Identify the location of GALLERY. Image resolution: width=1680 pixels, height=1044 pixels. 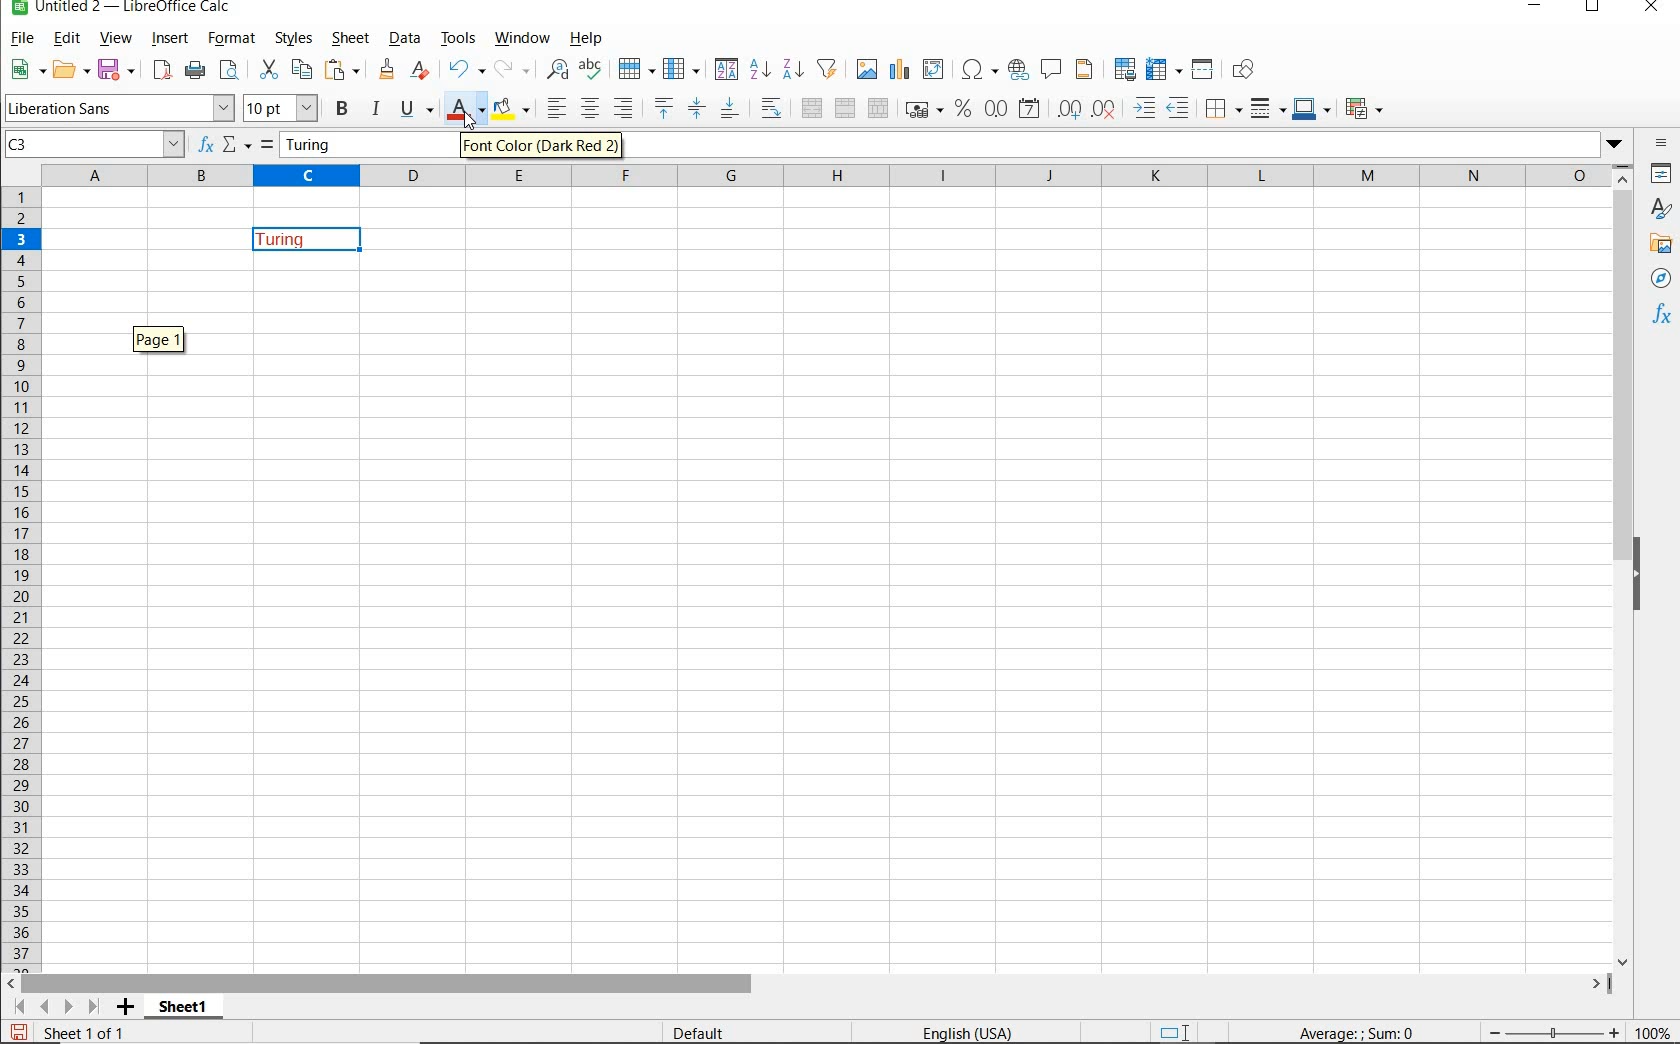
(1663, 245).